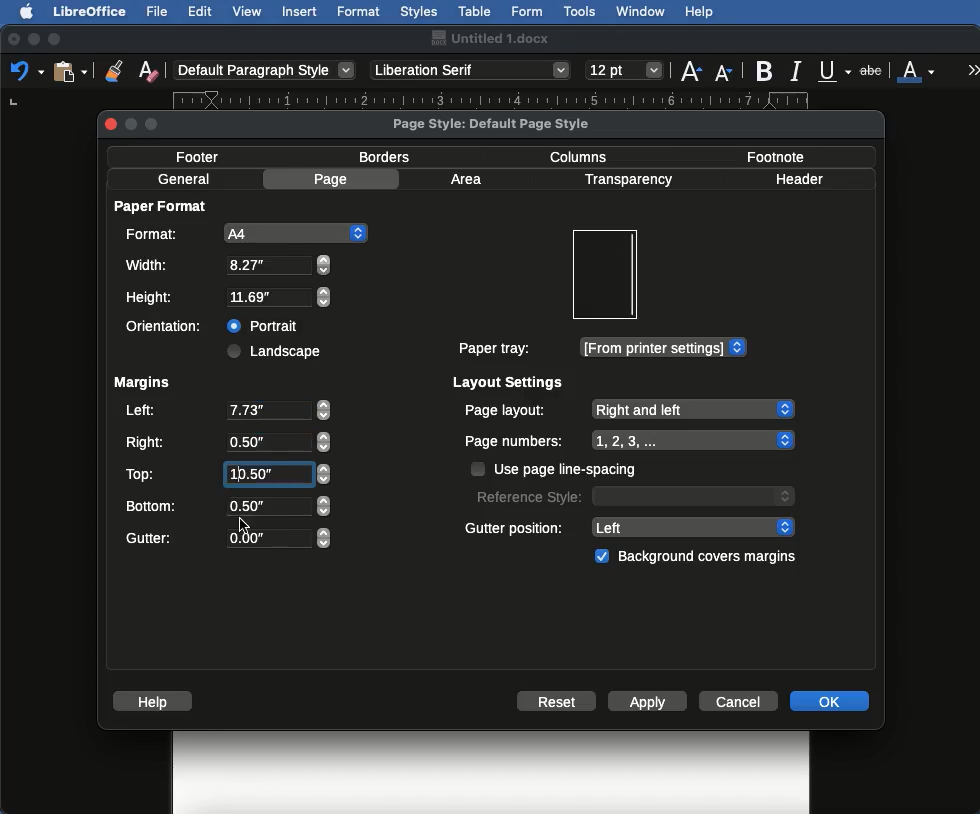 This screenshot has width=980, height=814. I want to click on Right, so click(226, 443).